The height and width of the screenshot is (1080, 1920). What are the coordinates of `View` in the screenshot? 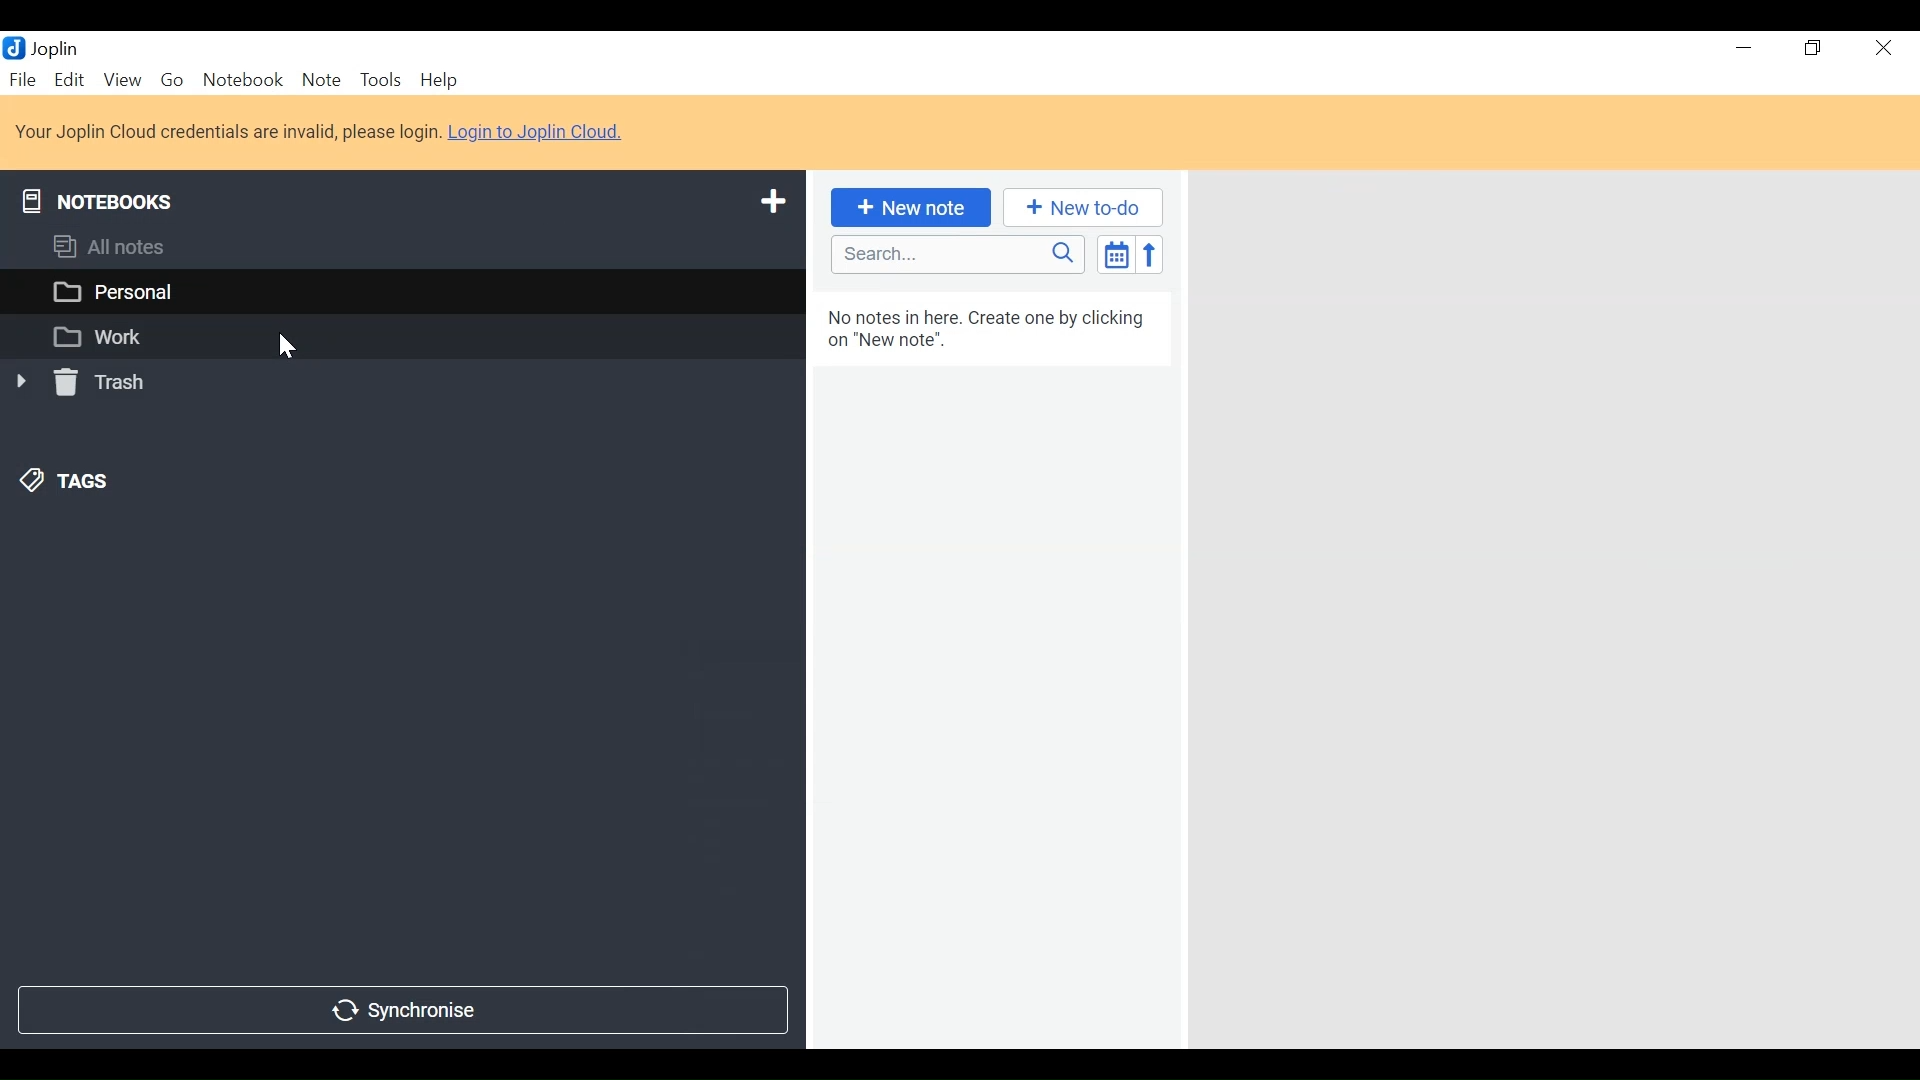 It's located at (123, 81).